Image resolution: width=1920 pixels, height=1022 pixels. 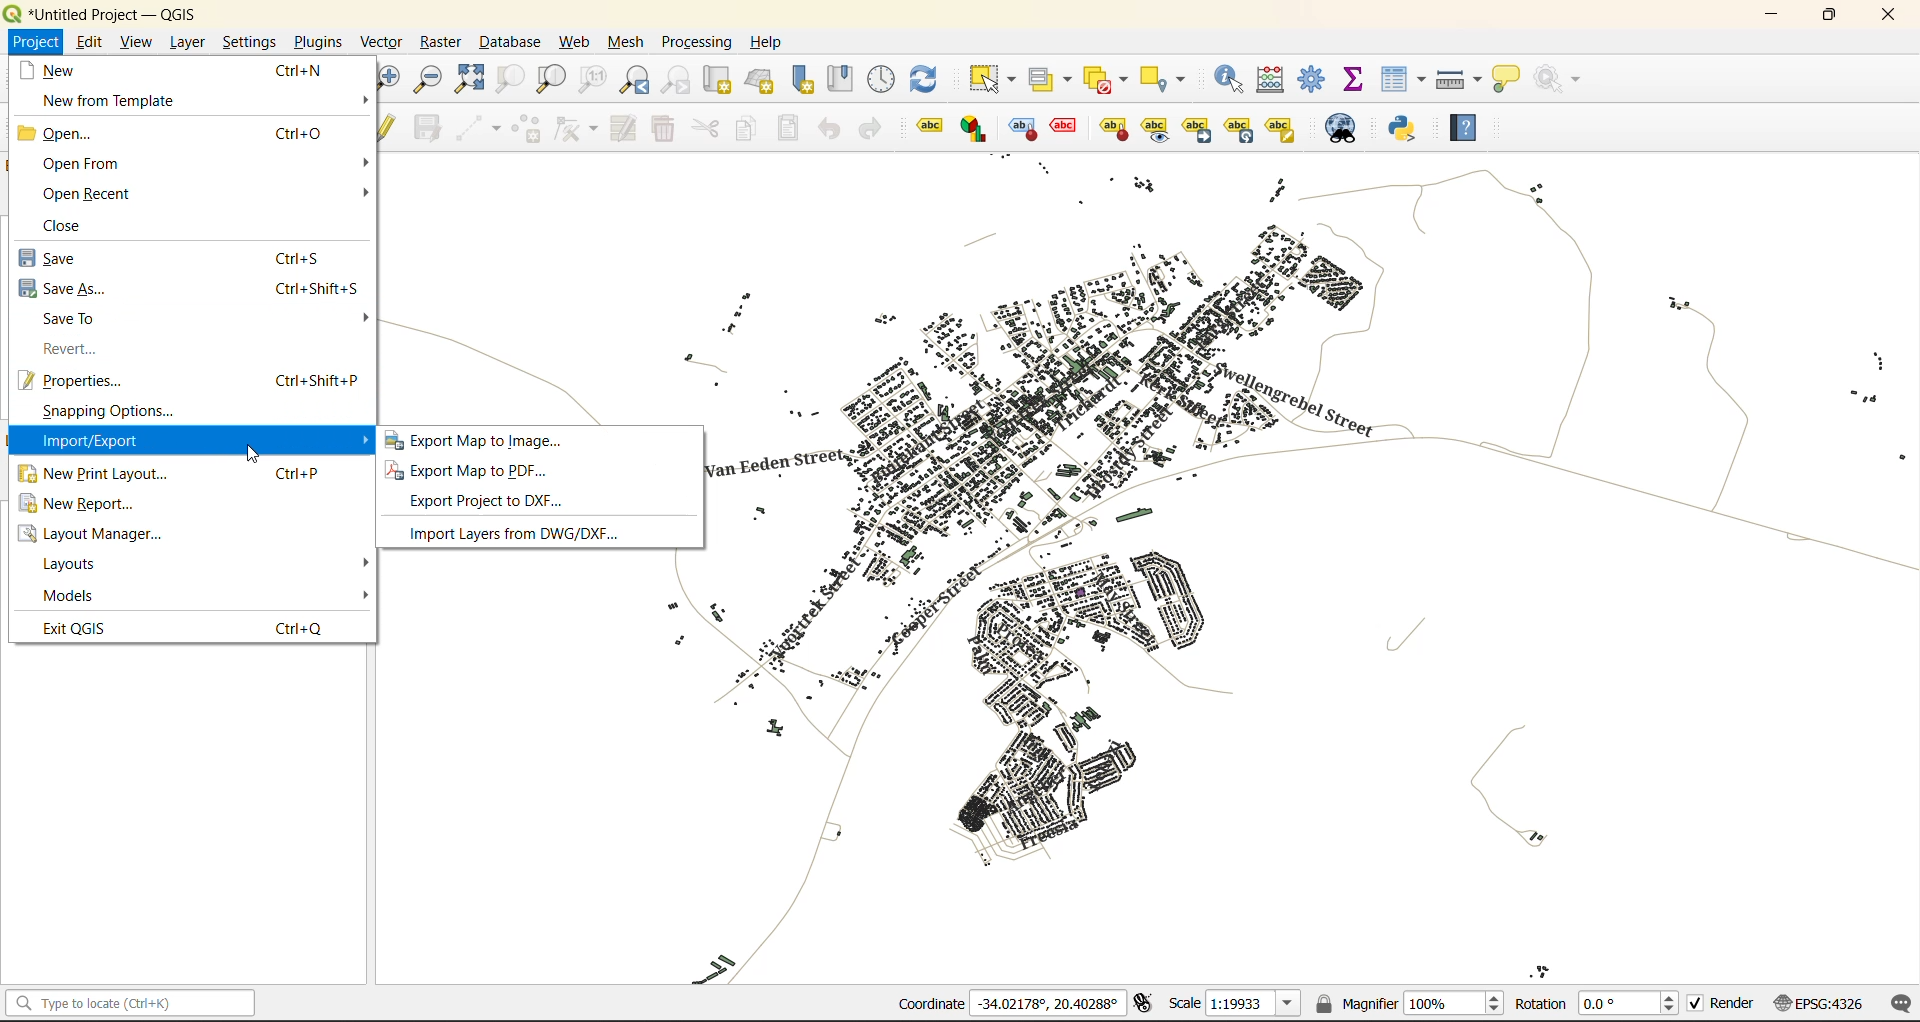 What do you see at coordinates (526, 129) in the screenshot?
I see `add polygon` at bounding box center [526, 129].